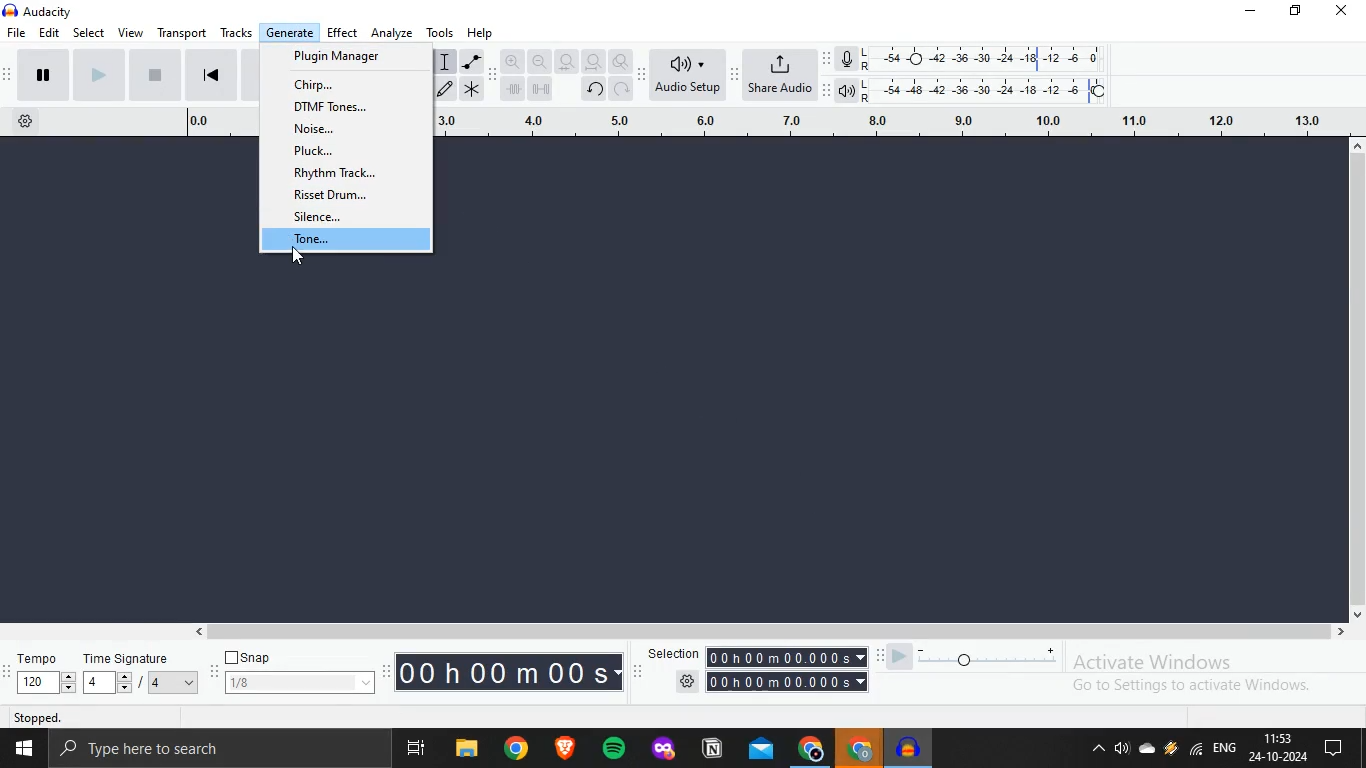 The width and height of the screenshot is (1366, 768). I want to click on risset drum, so click(336, 198).